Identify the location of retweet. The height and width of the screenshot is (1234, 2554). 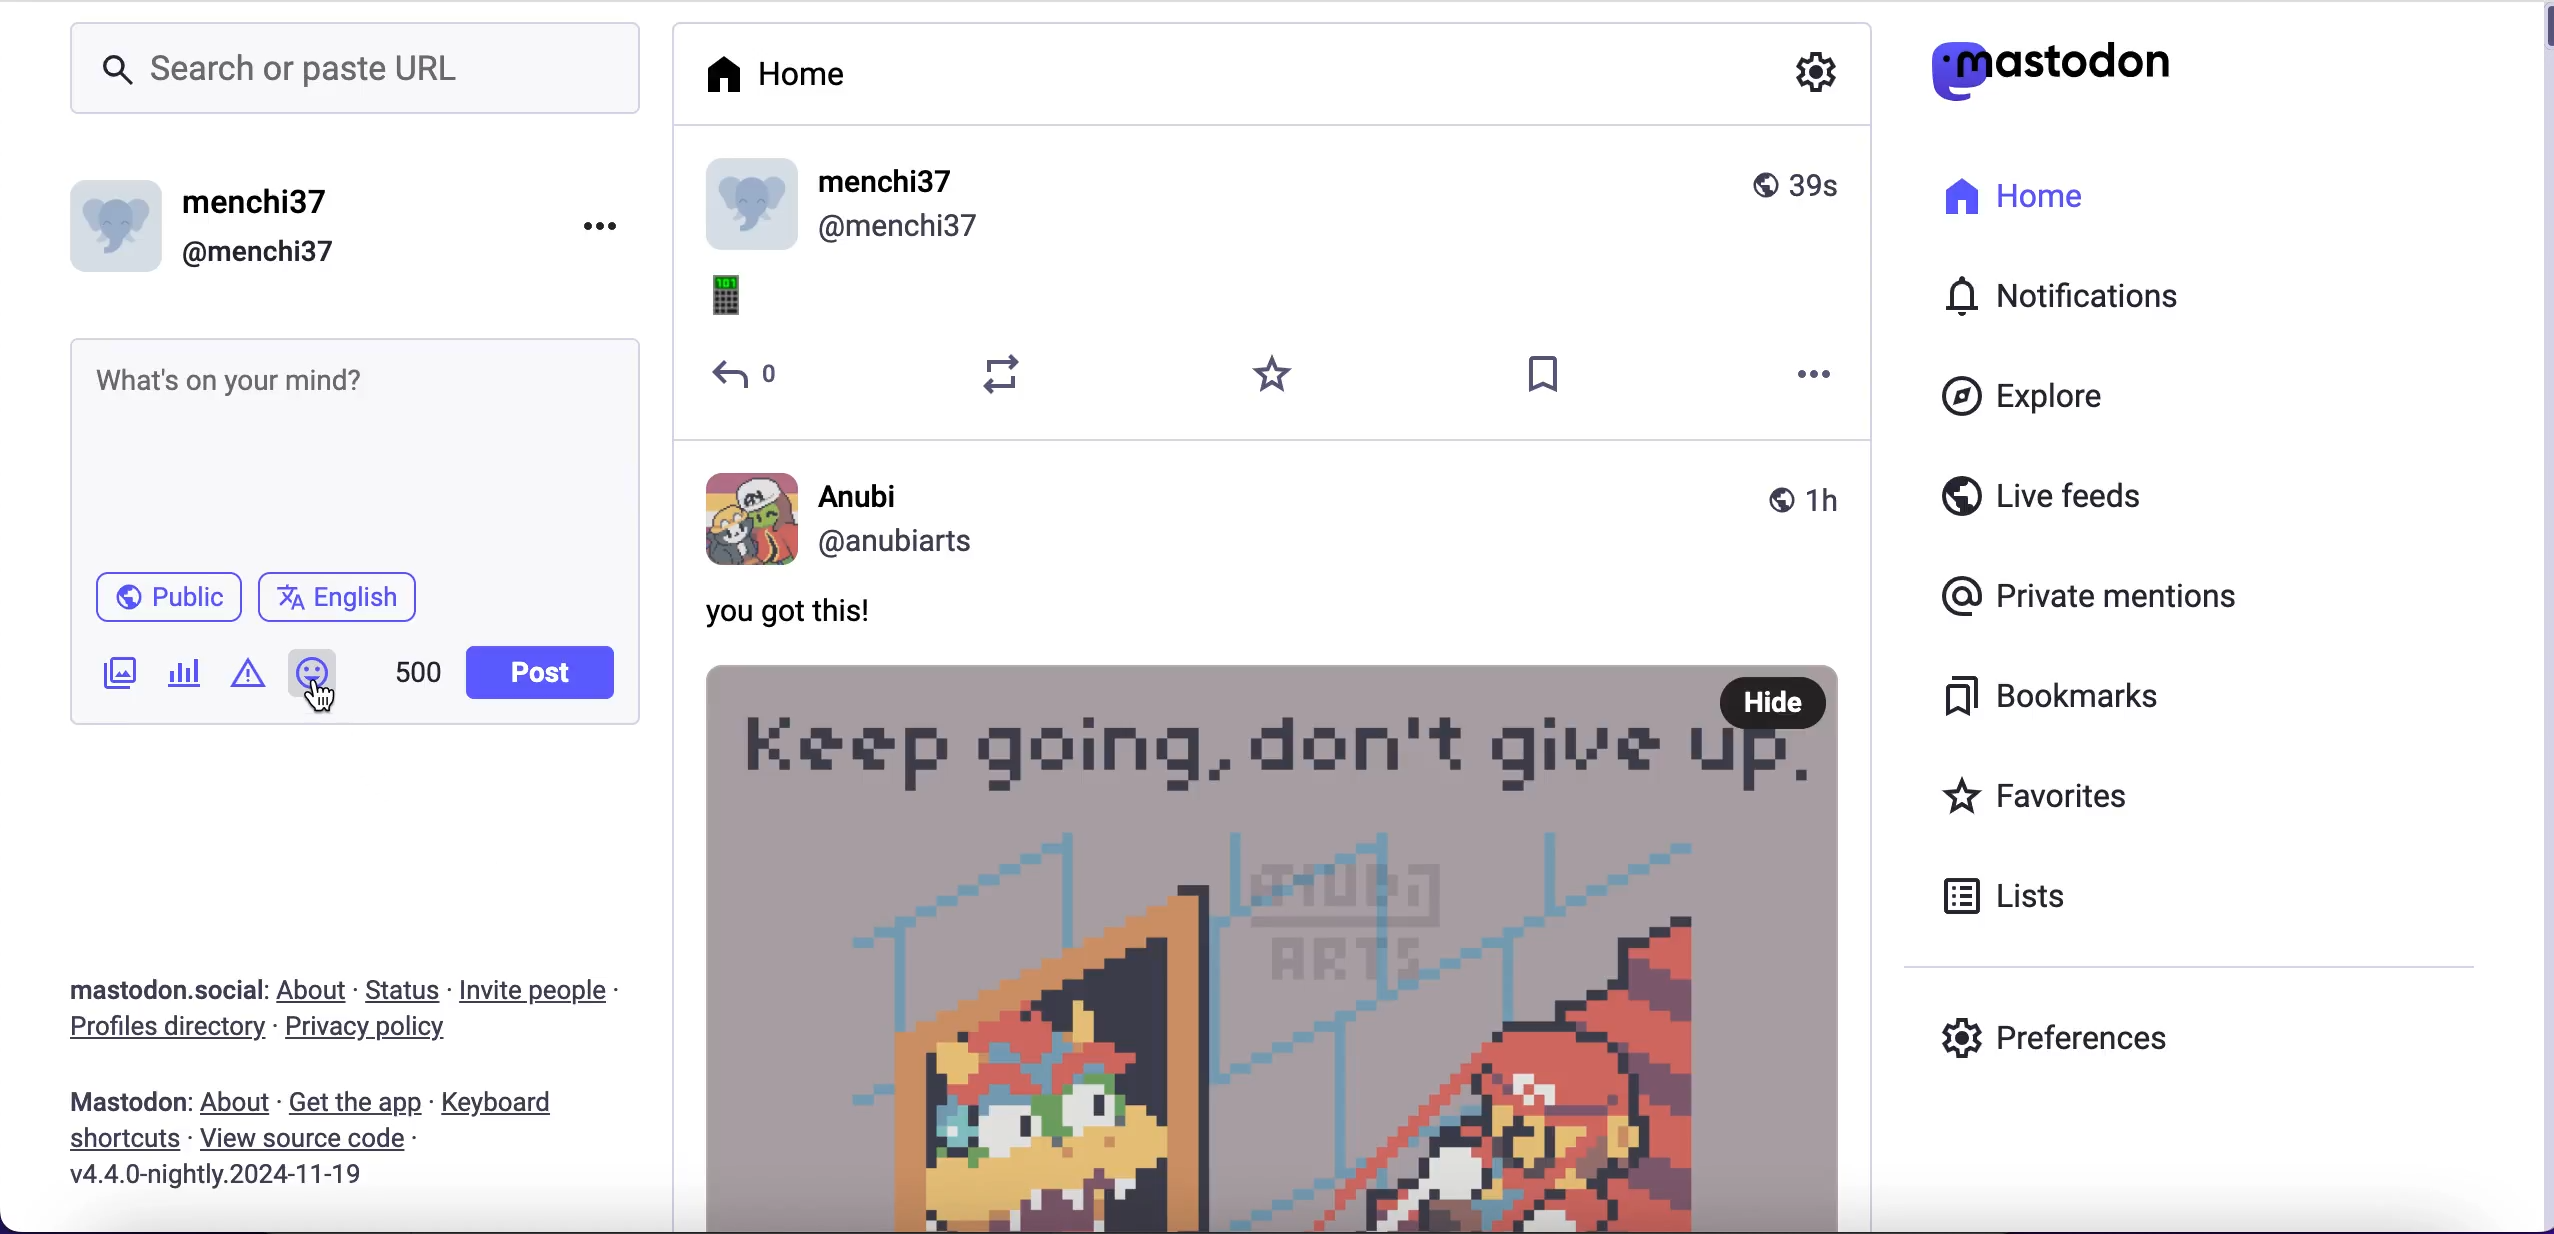
(1003, 375).